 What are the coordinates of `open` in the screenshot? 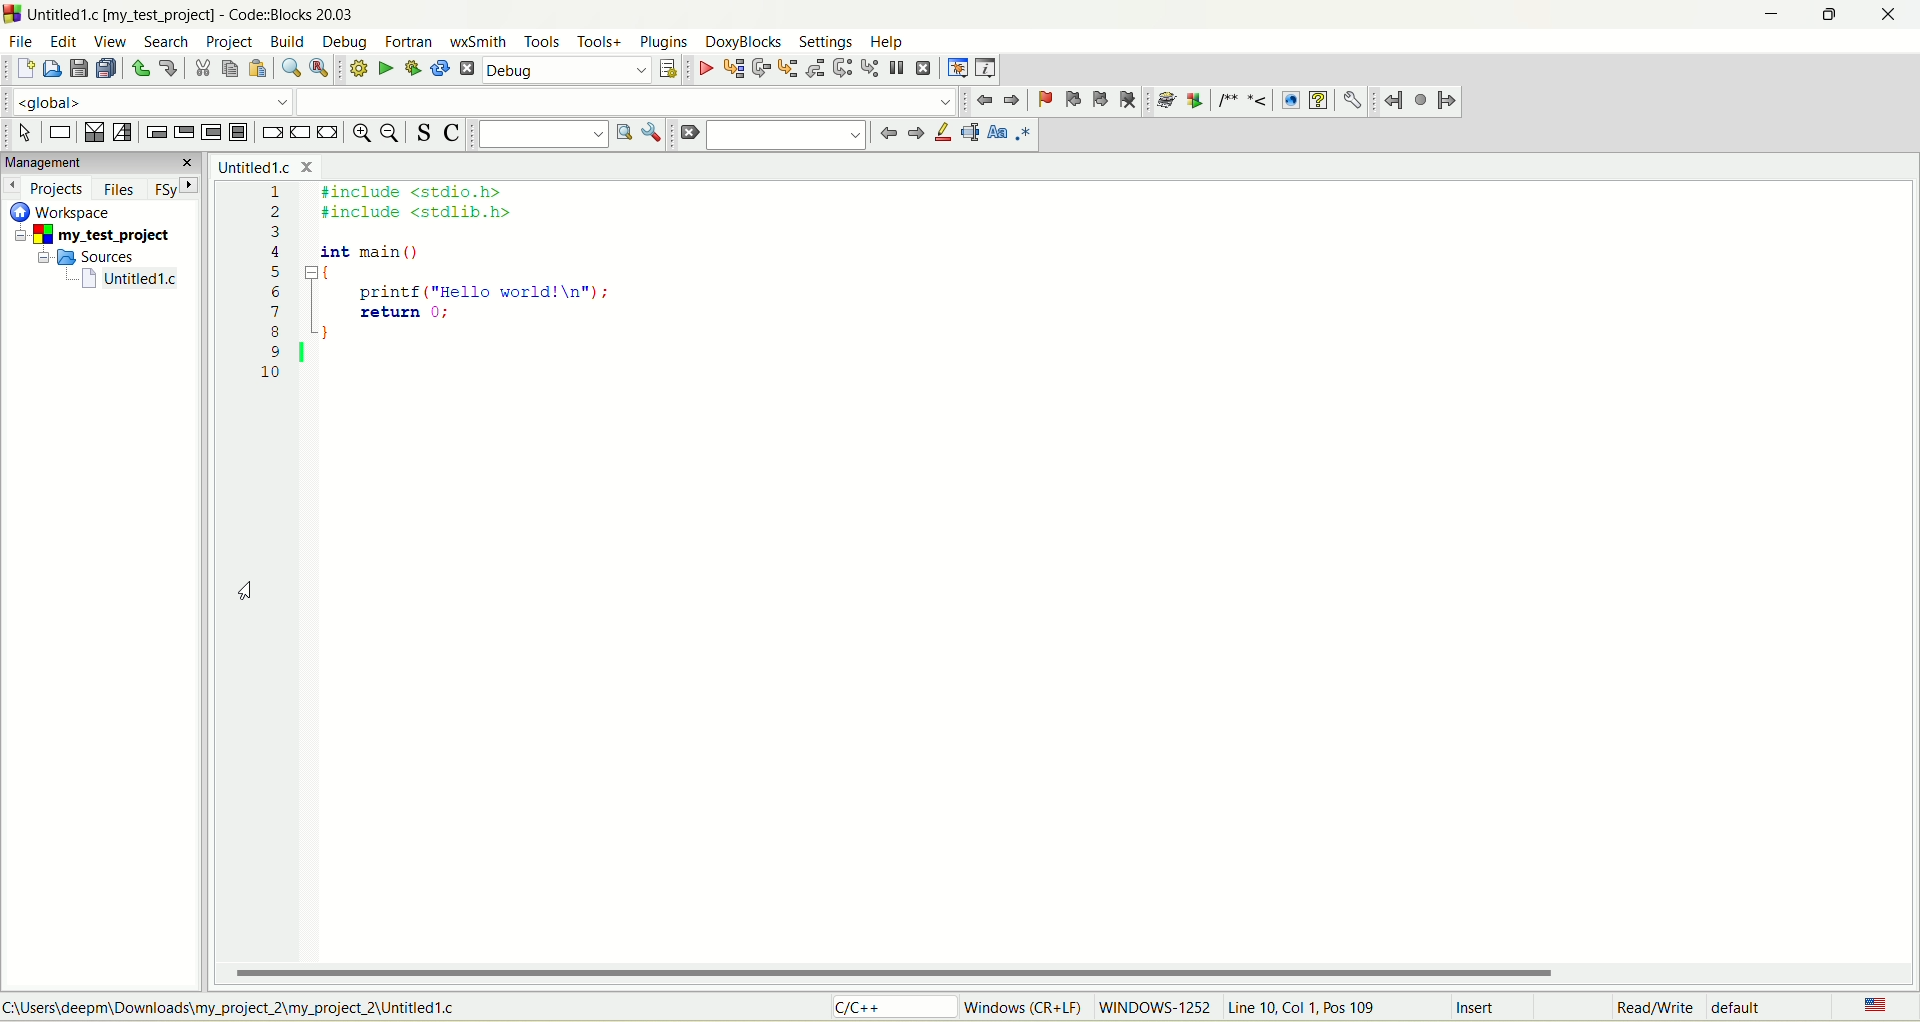 It's located at (51, 69).